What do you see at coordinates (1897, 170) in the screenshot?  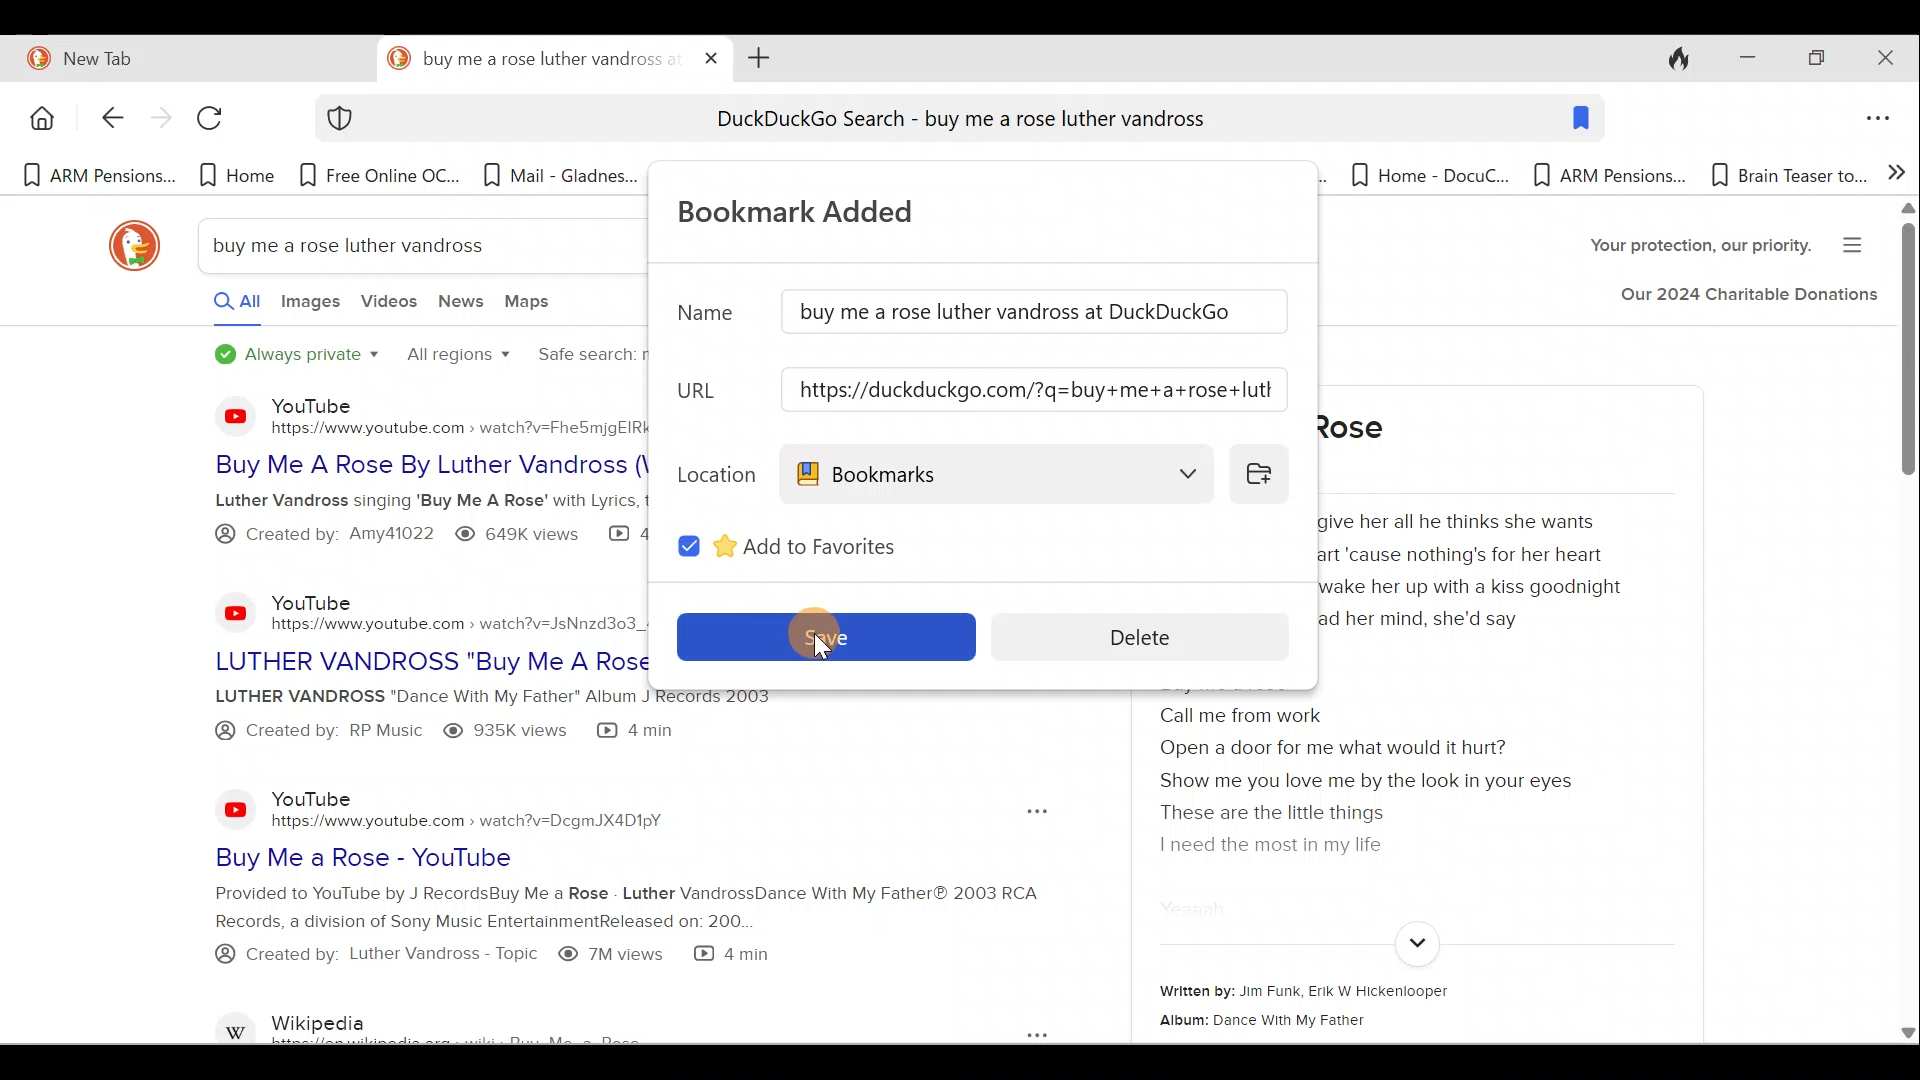 I see `Show more bookmarks` at bounding box center [1897, 170].